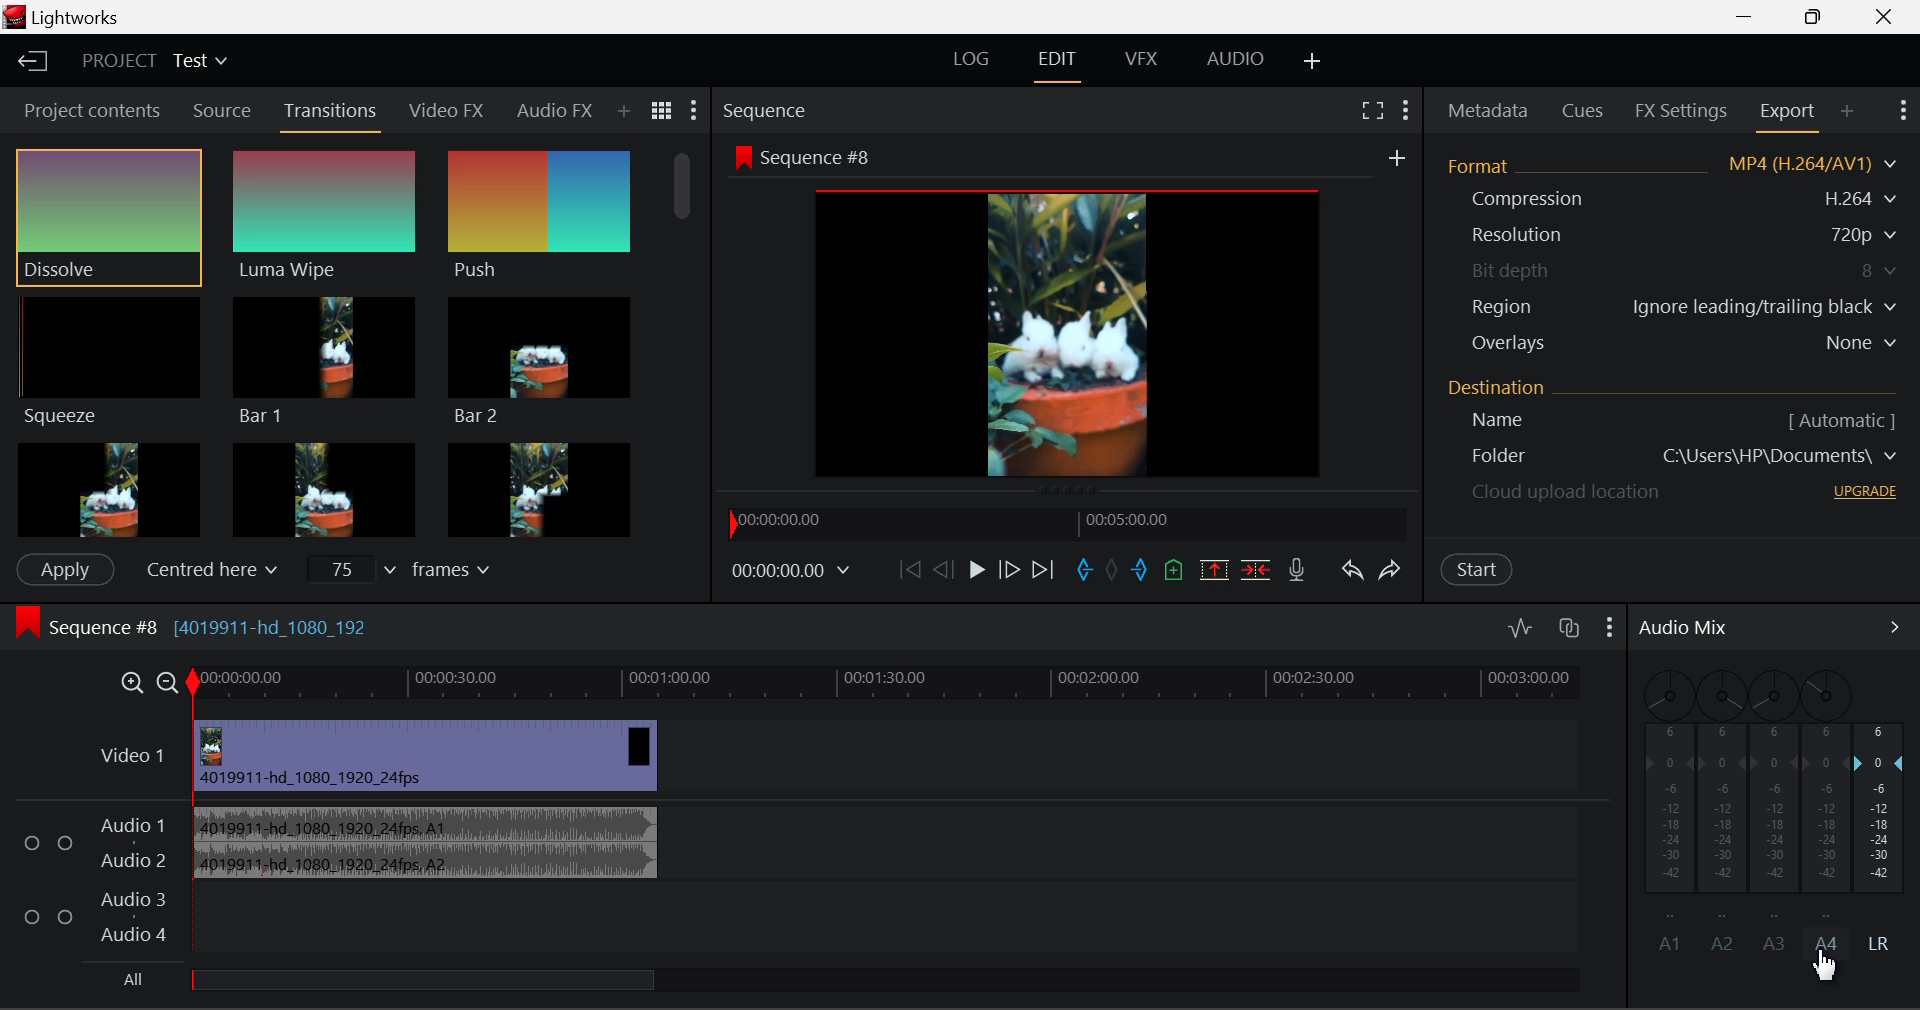  What do you see at coordinates (325, 215) in the screenshot?
I see `Luma Wipe` at bounding box center [325, 215].